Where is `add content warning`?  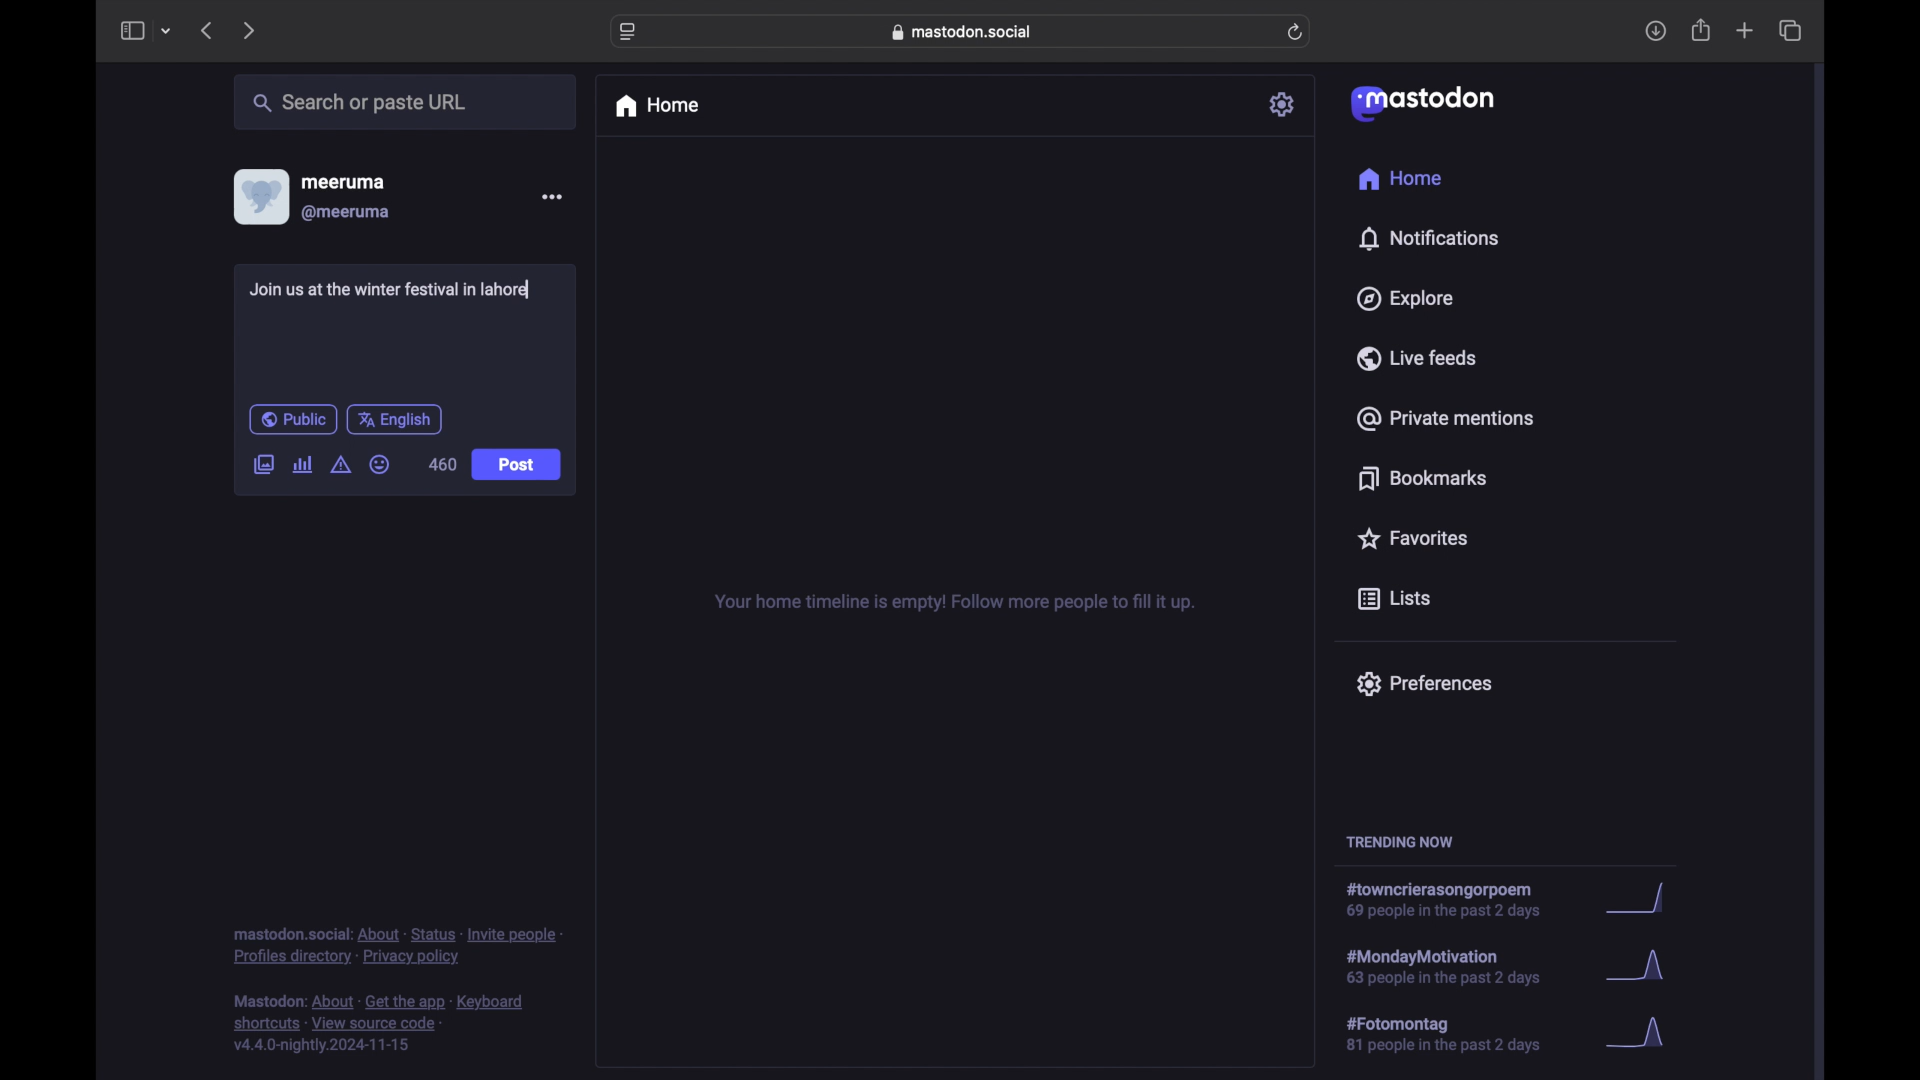 add content warning is located at coordinates (340, 465).